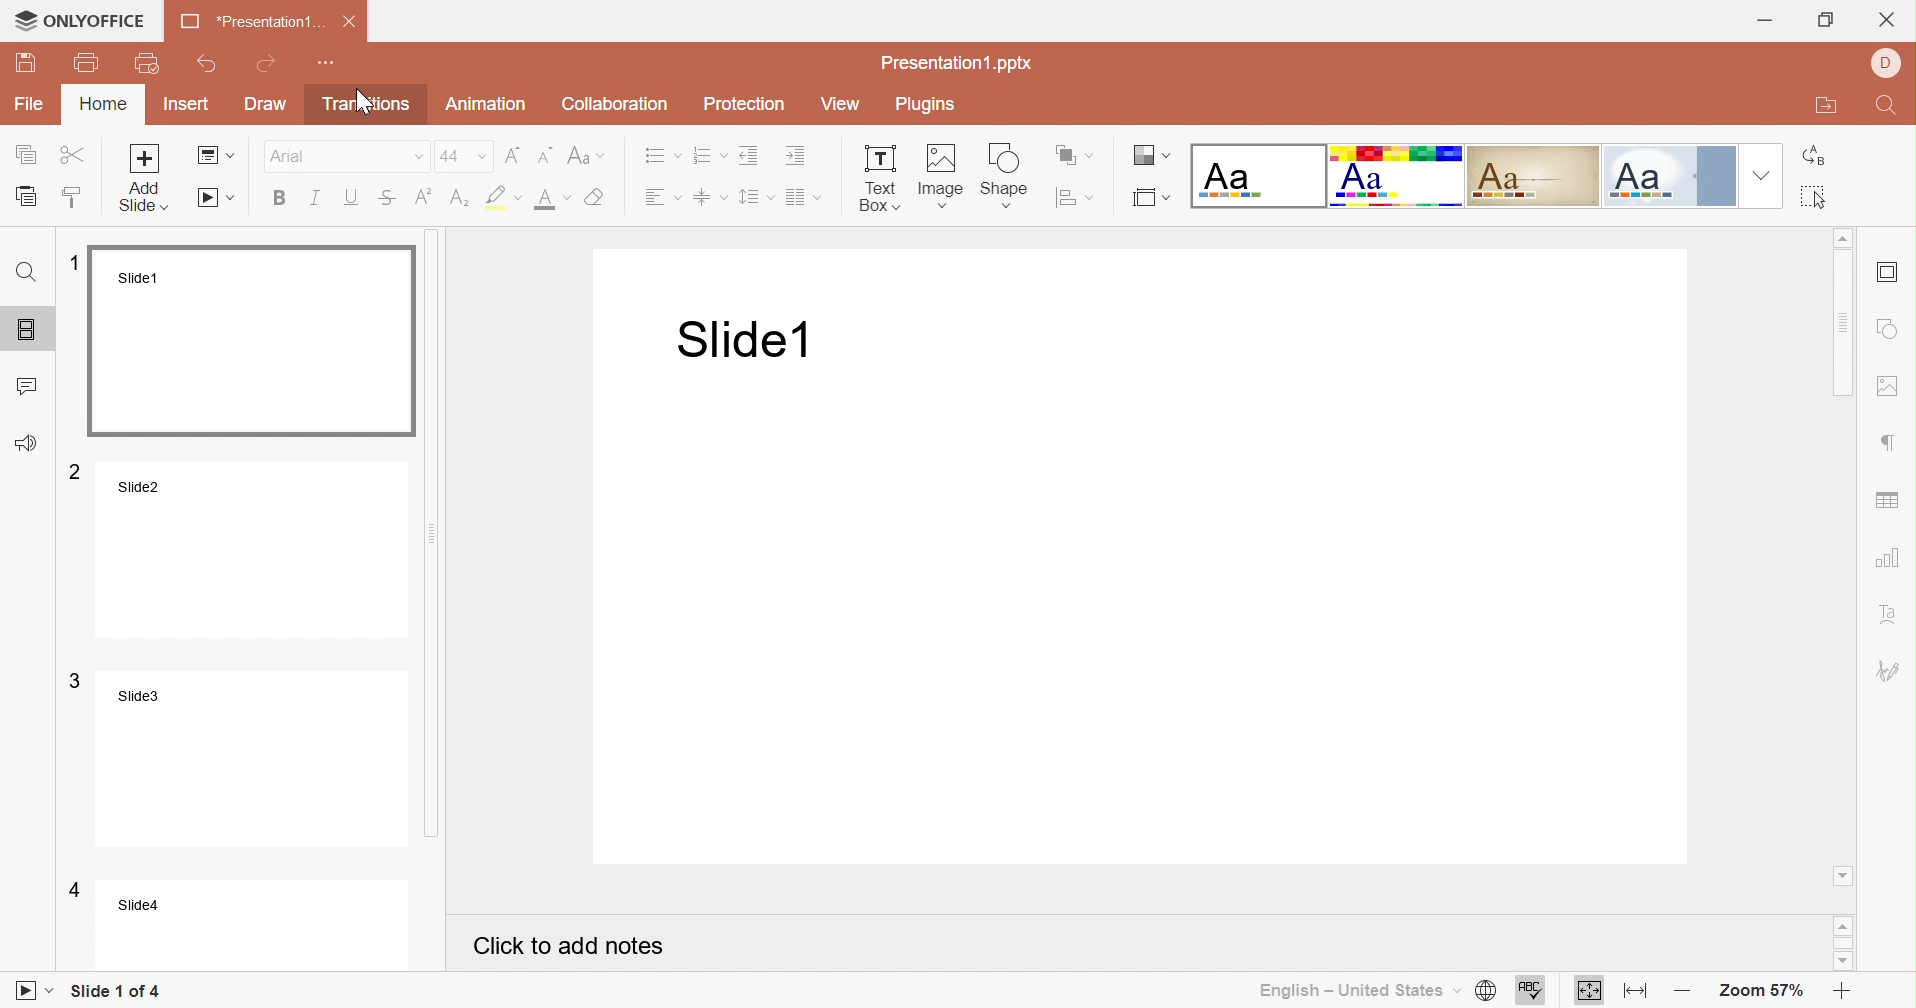  I want to click on View, so click(842, 105).